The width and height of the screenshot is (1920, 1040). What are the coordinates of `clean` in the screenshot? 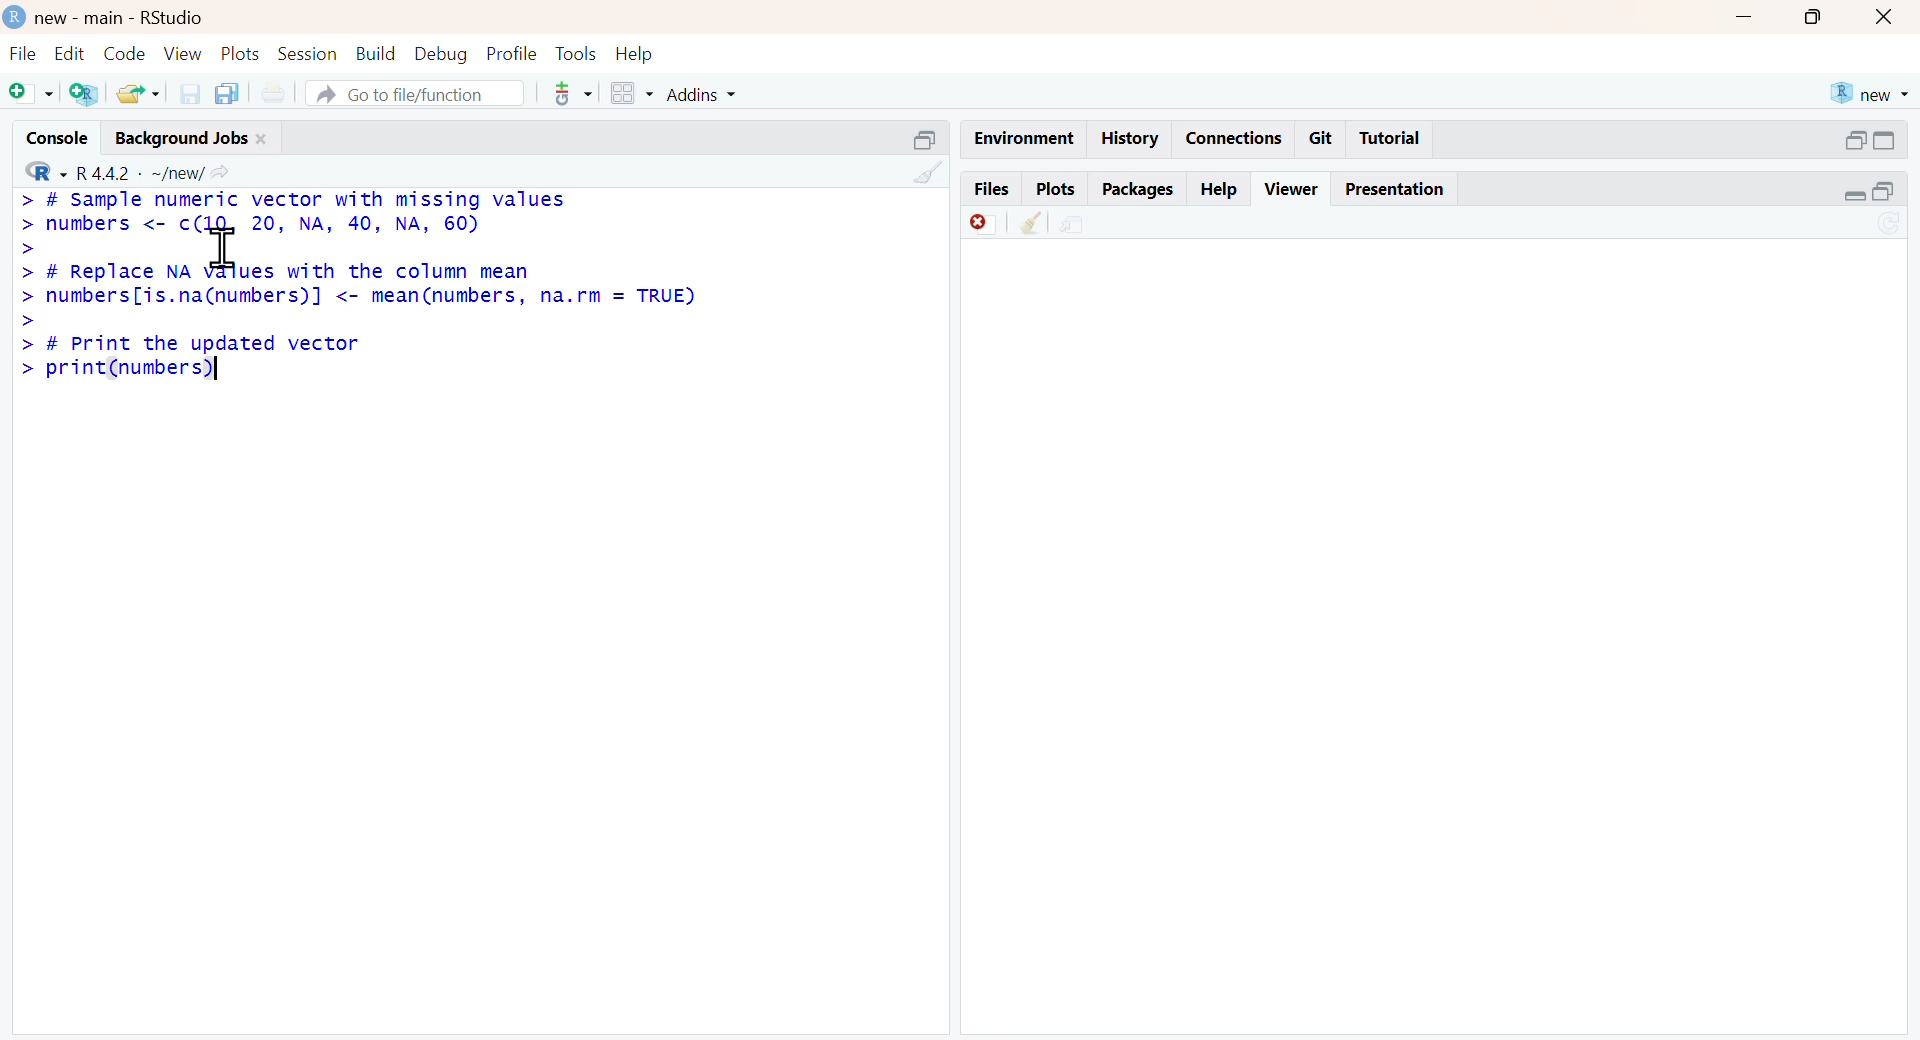 It's located at (1032, 224).